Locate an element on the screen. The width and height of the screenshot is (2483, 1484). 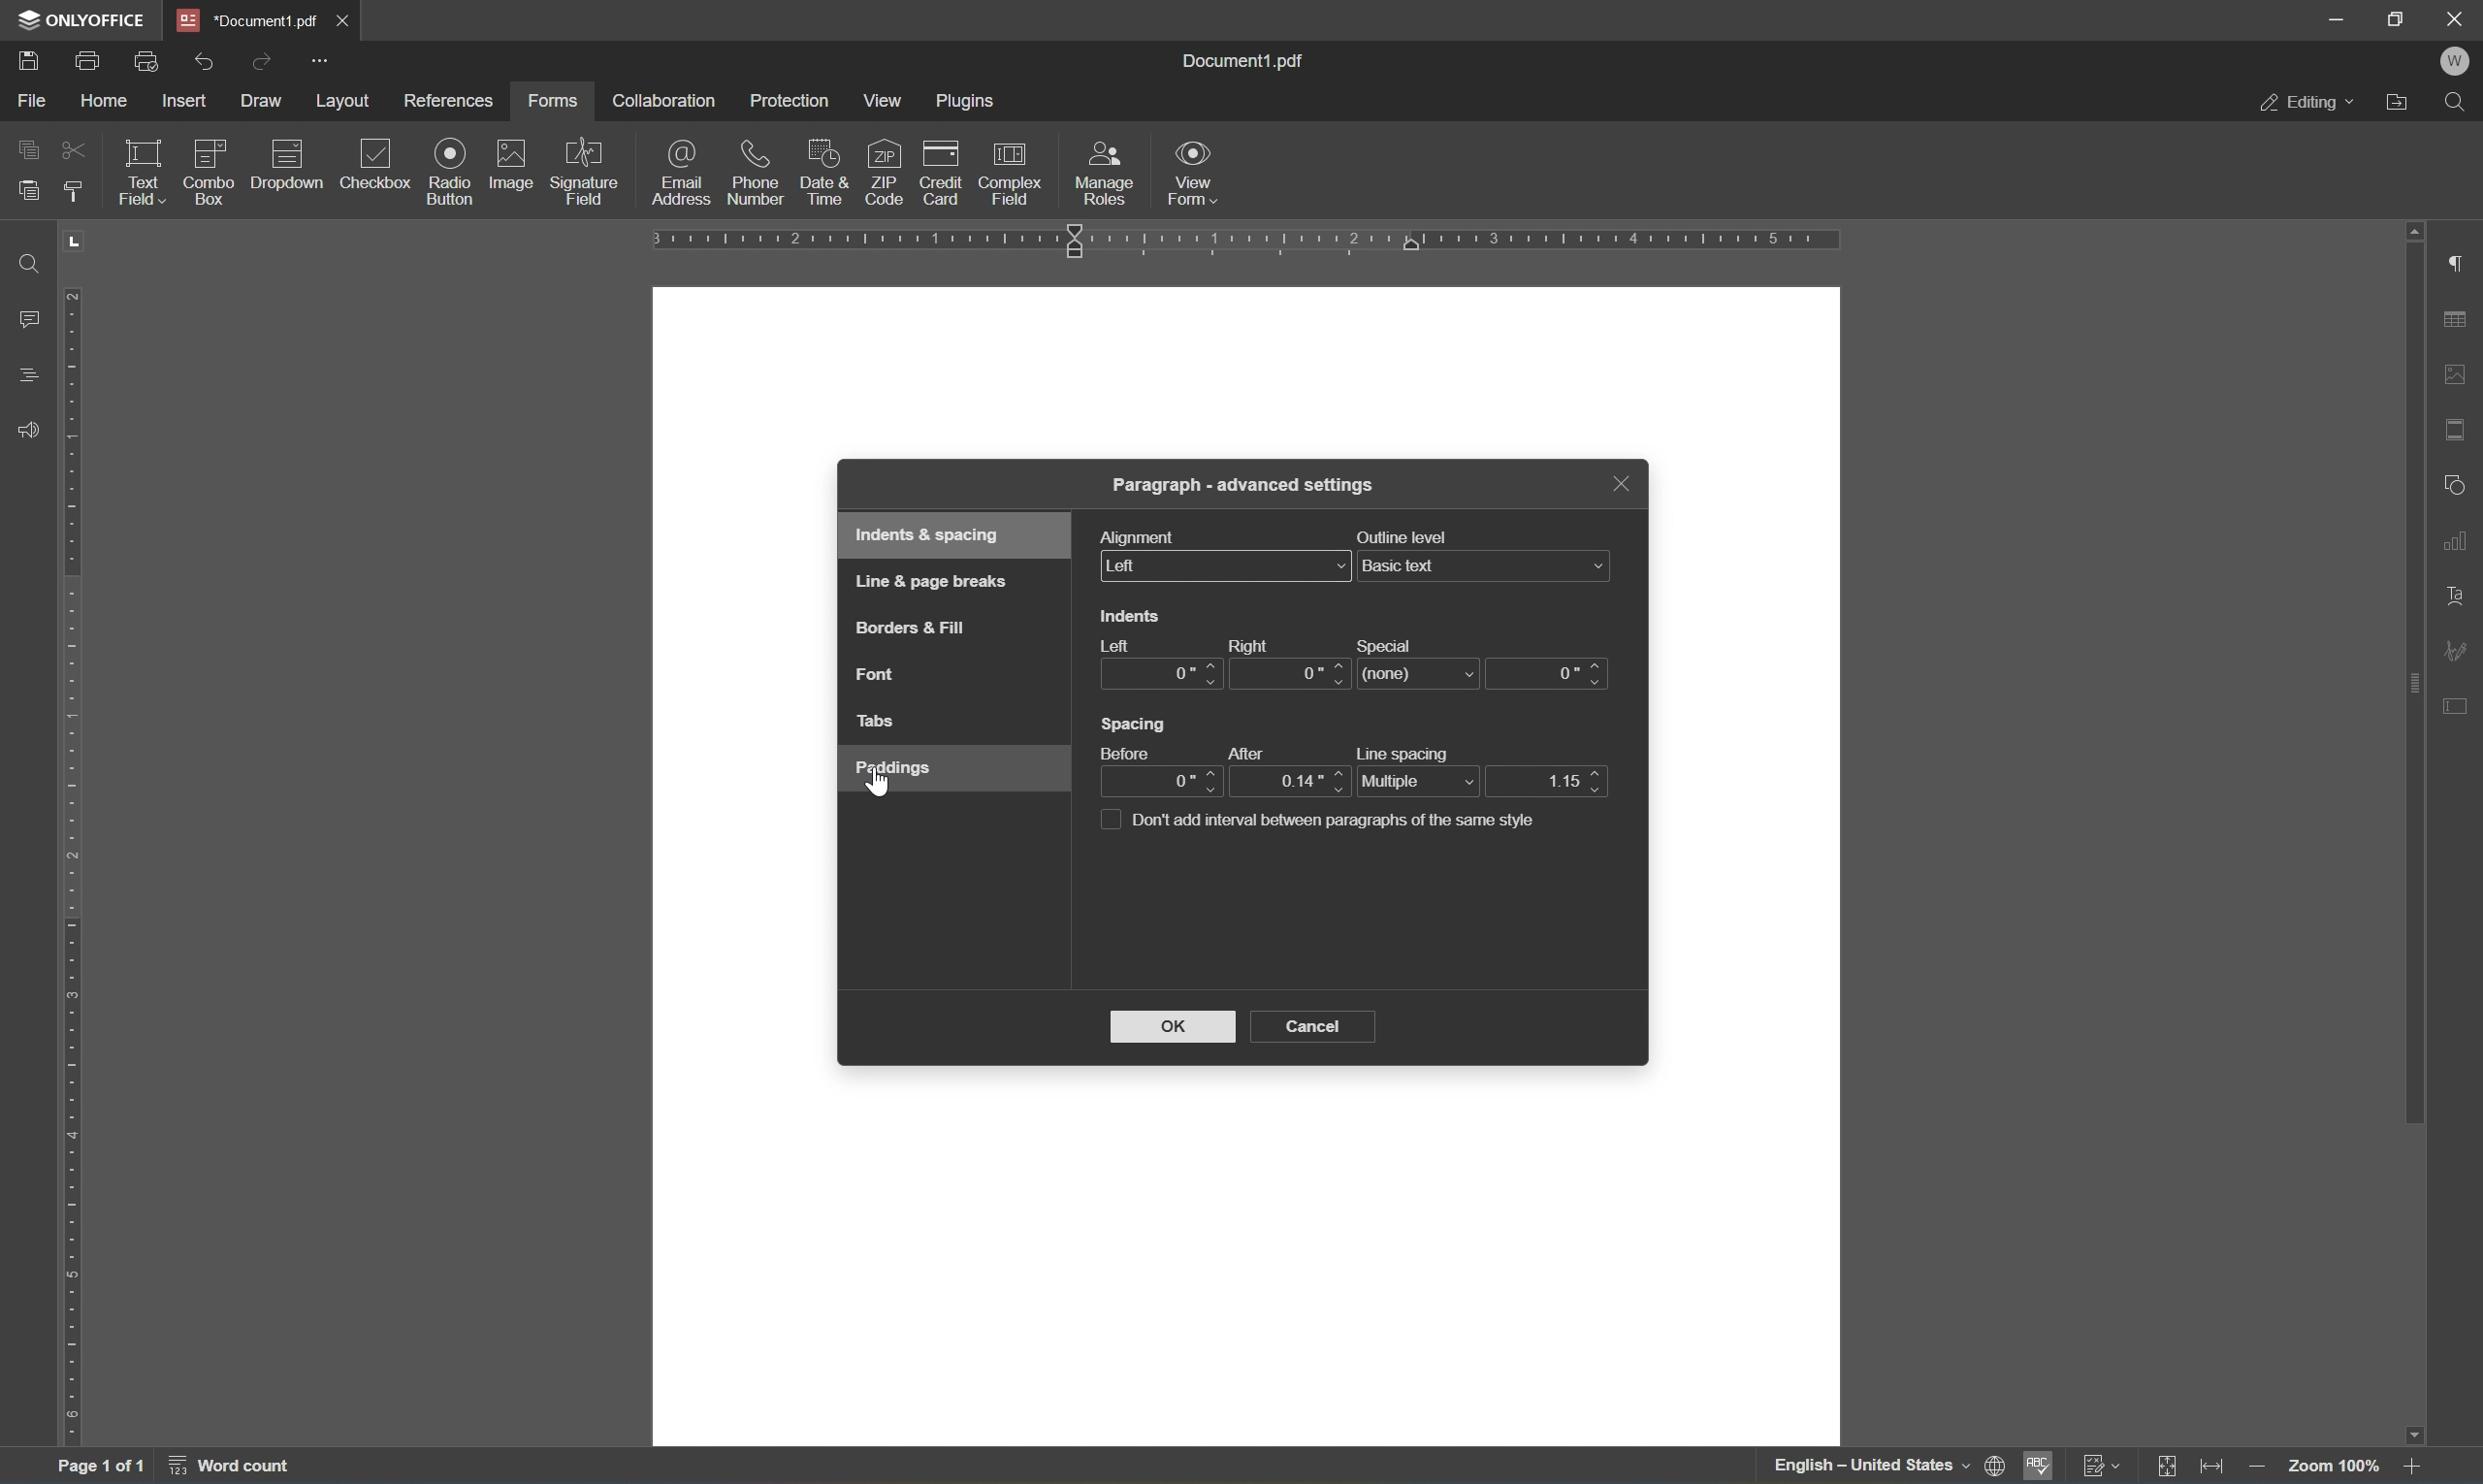
credit card is located at coordinates (941, 172).